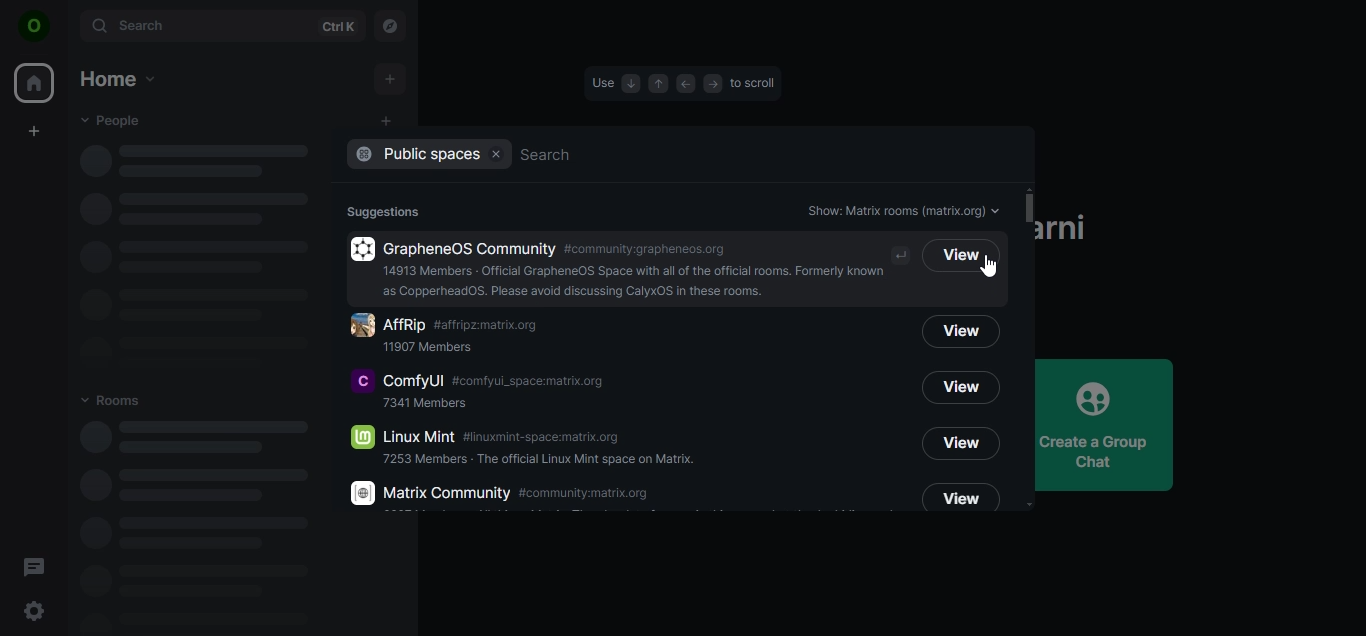 The image size is (1366, 636). What do you see at coordinates (623, 333) in the screenshot?
I see `Affrip` at bounding box center [623, 333].